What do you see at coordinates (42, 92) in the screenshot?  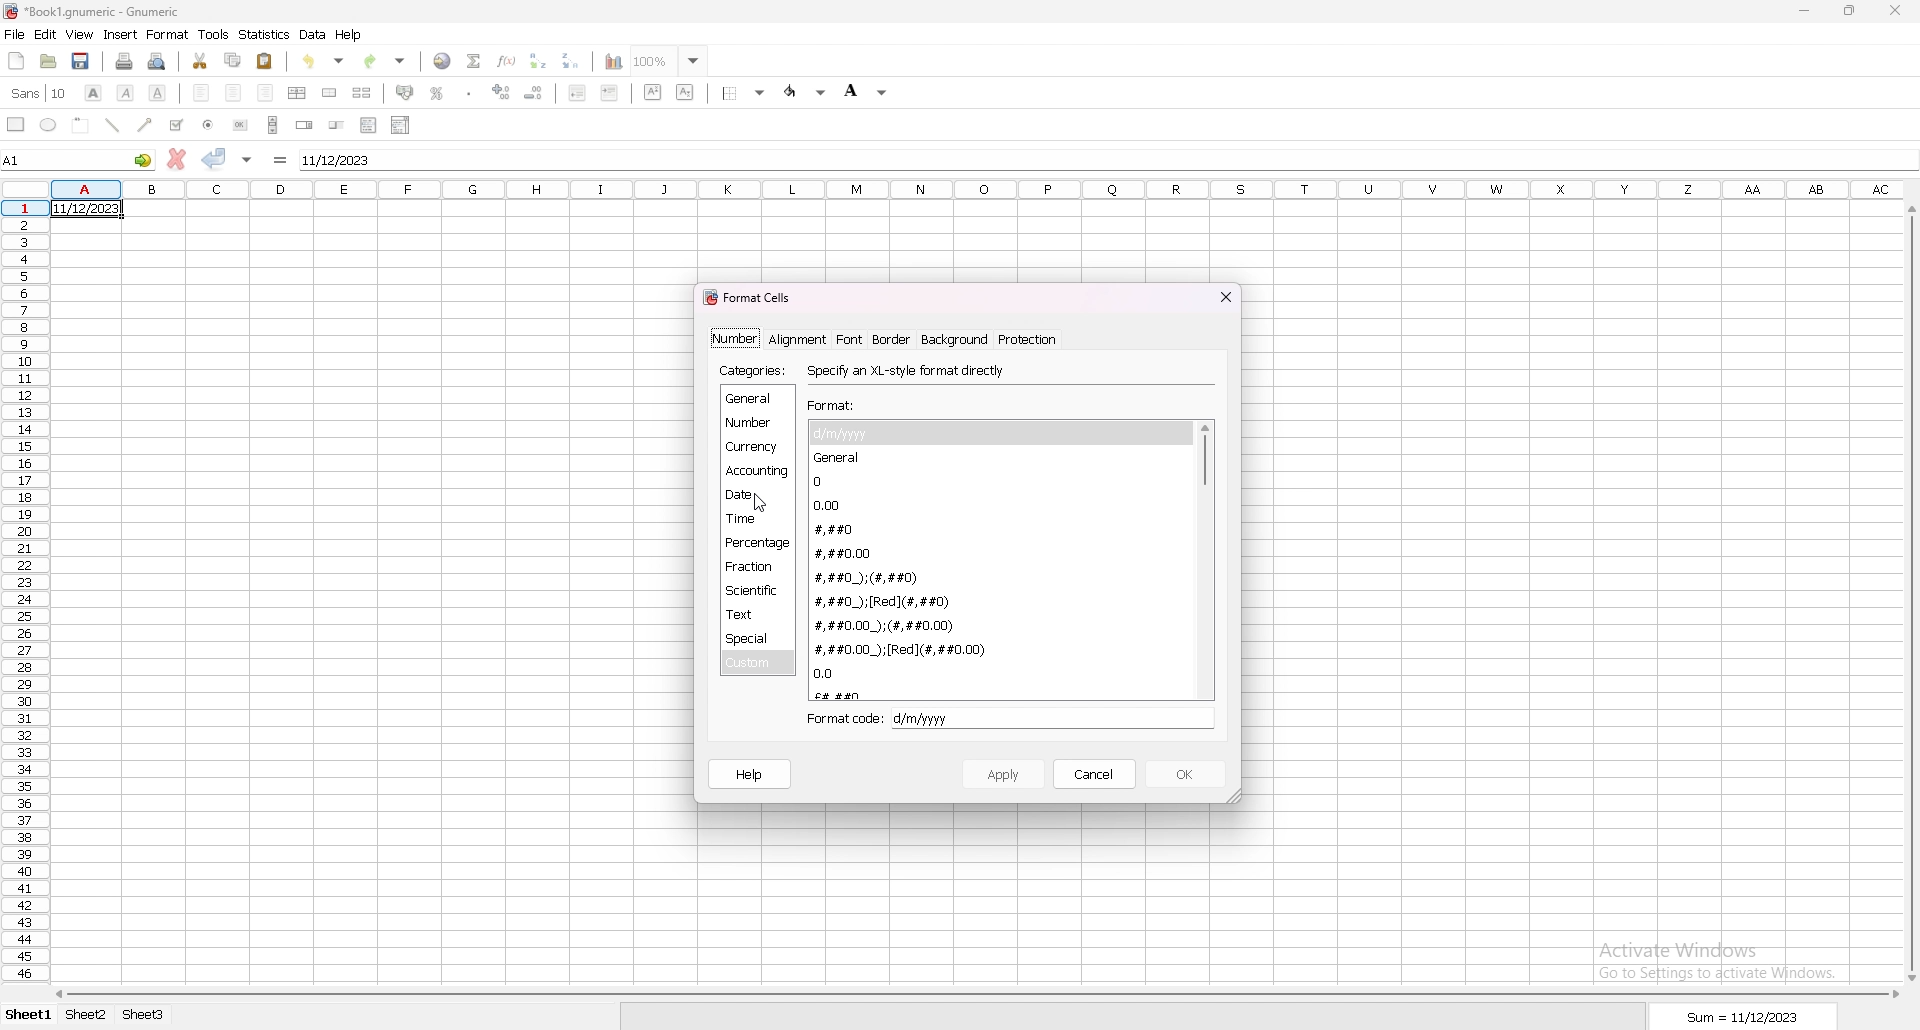 I see `font` at bounding box center [42, 92].